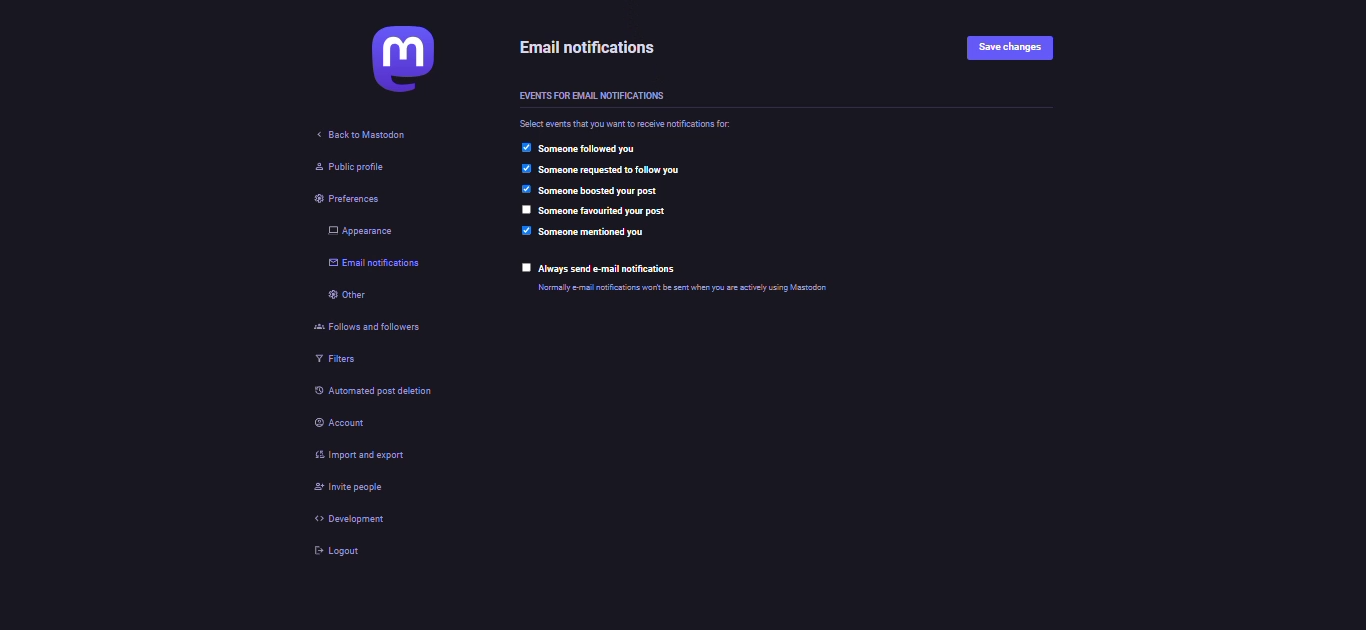 This screenshot has width=1366, height=630. I want to click on development, so click(341, 518).